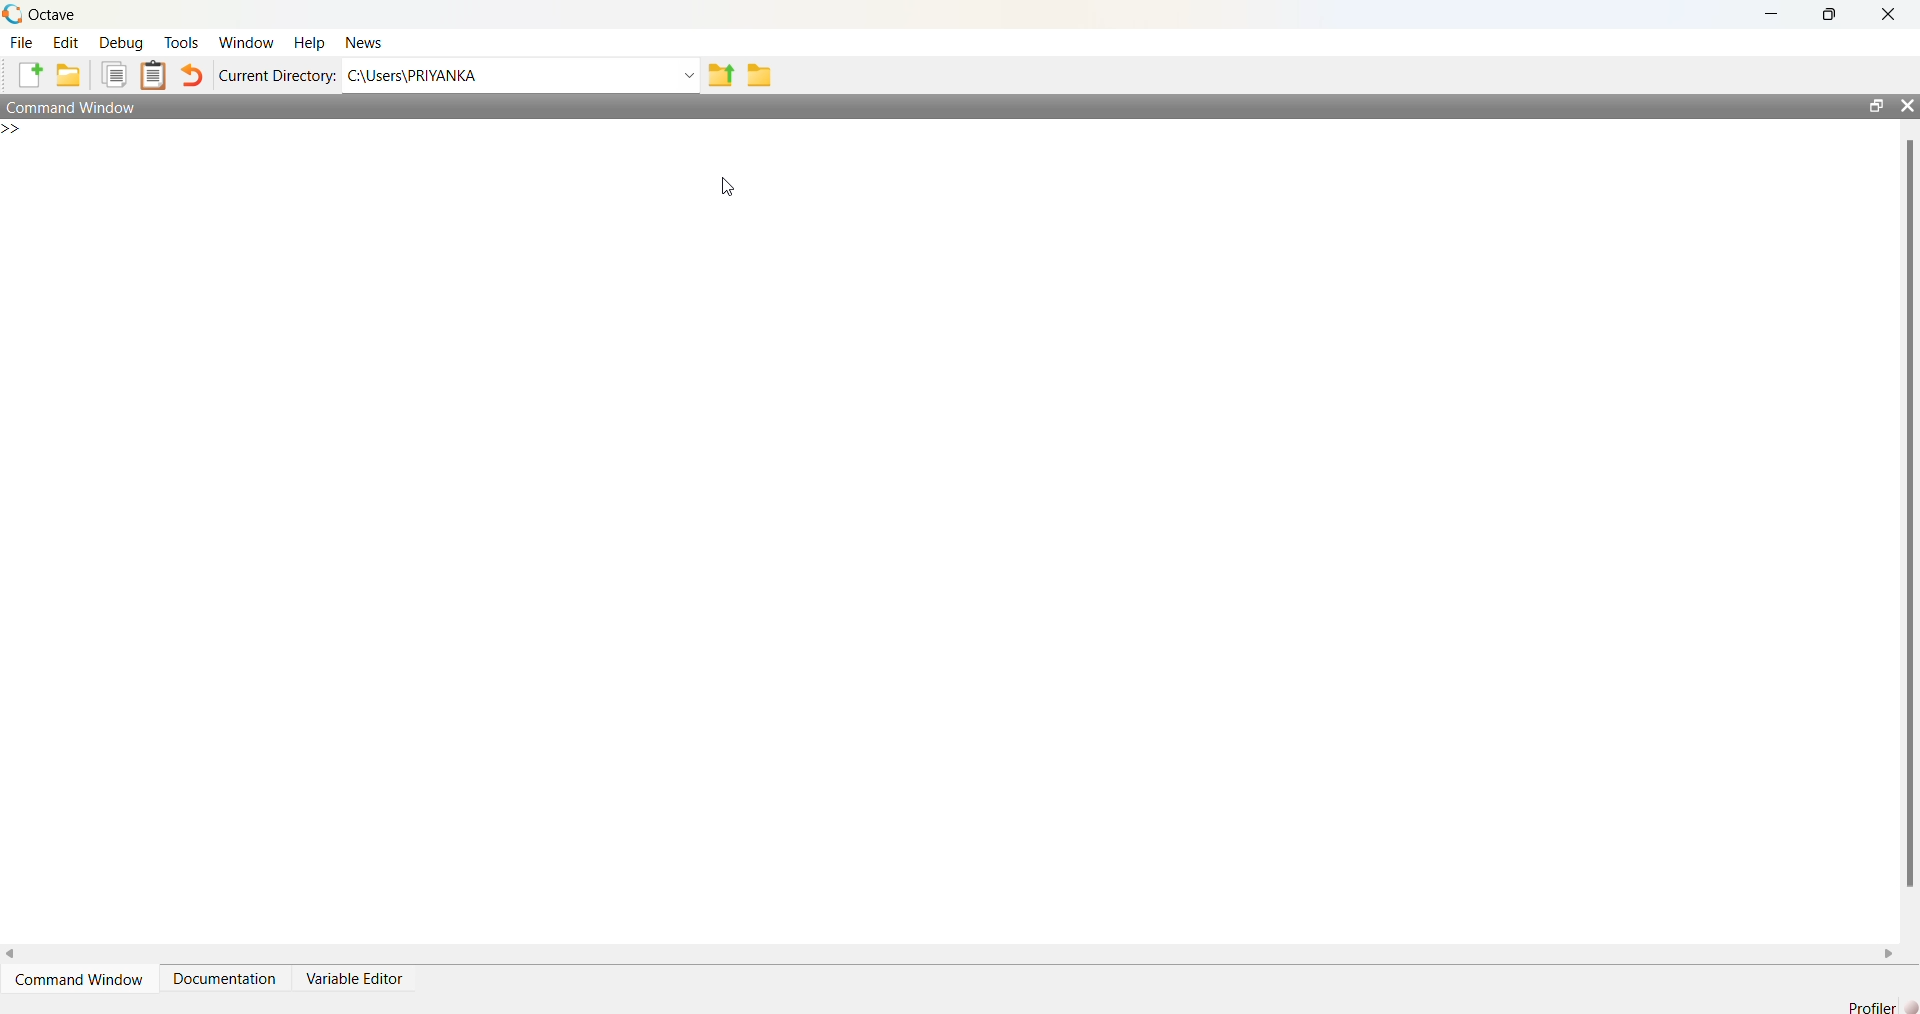 The width and height of the screenshot is (1920, 1014). Describe the element at coordinates (1772, 15) in the screenshot. I see `minimize` at that location.